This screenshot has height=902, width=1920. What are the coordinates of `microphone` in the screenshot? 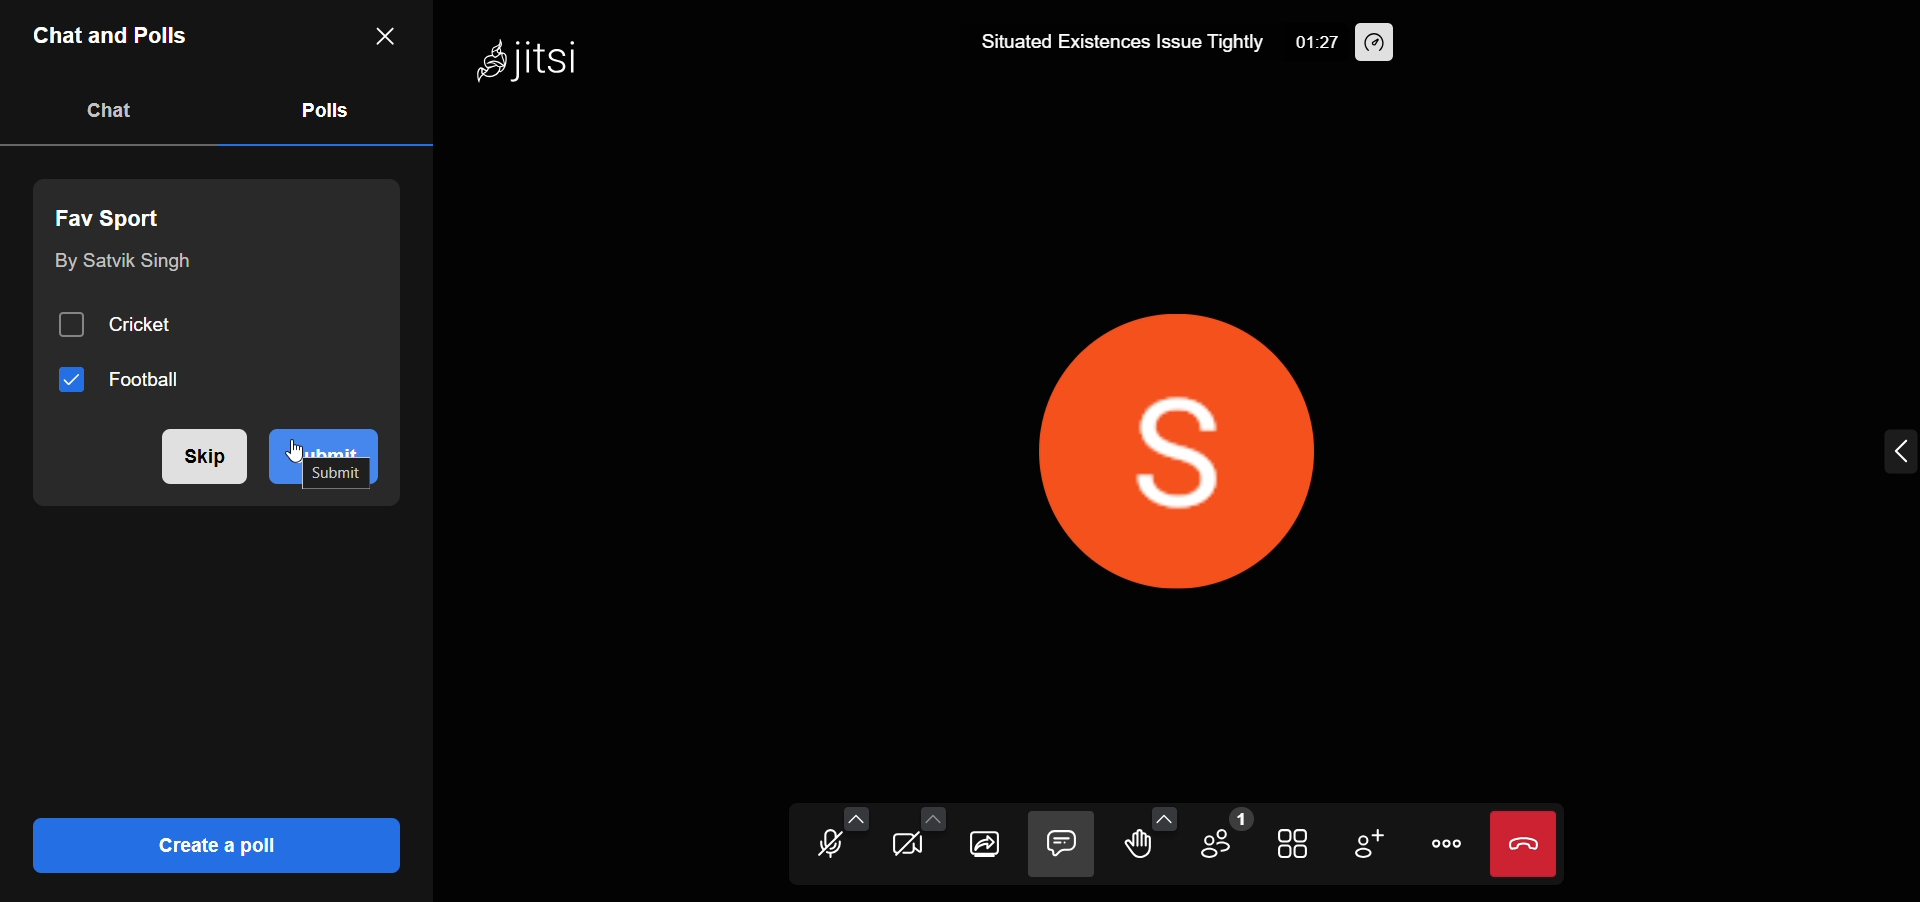 It's located at (814, 849).